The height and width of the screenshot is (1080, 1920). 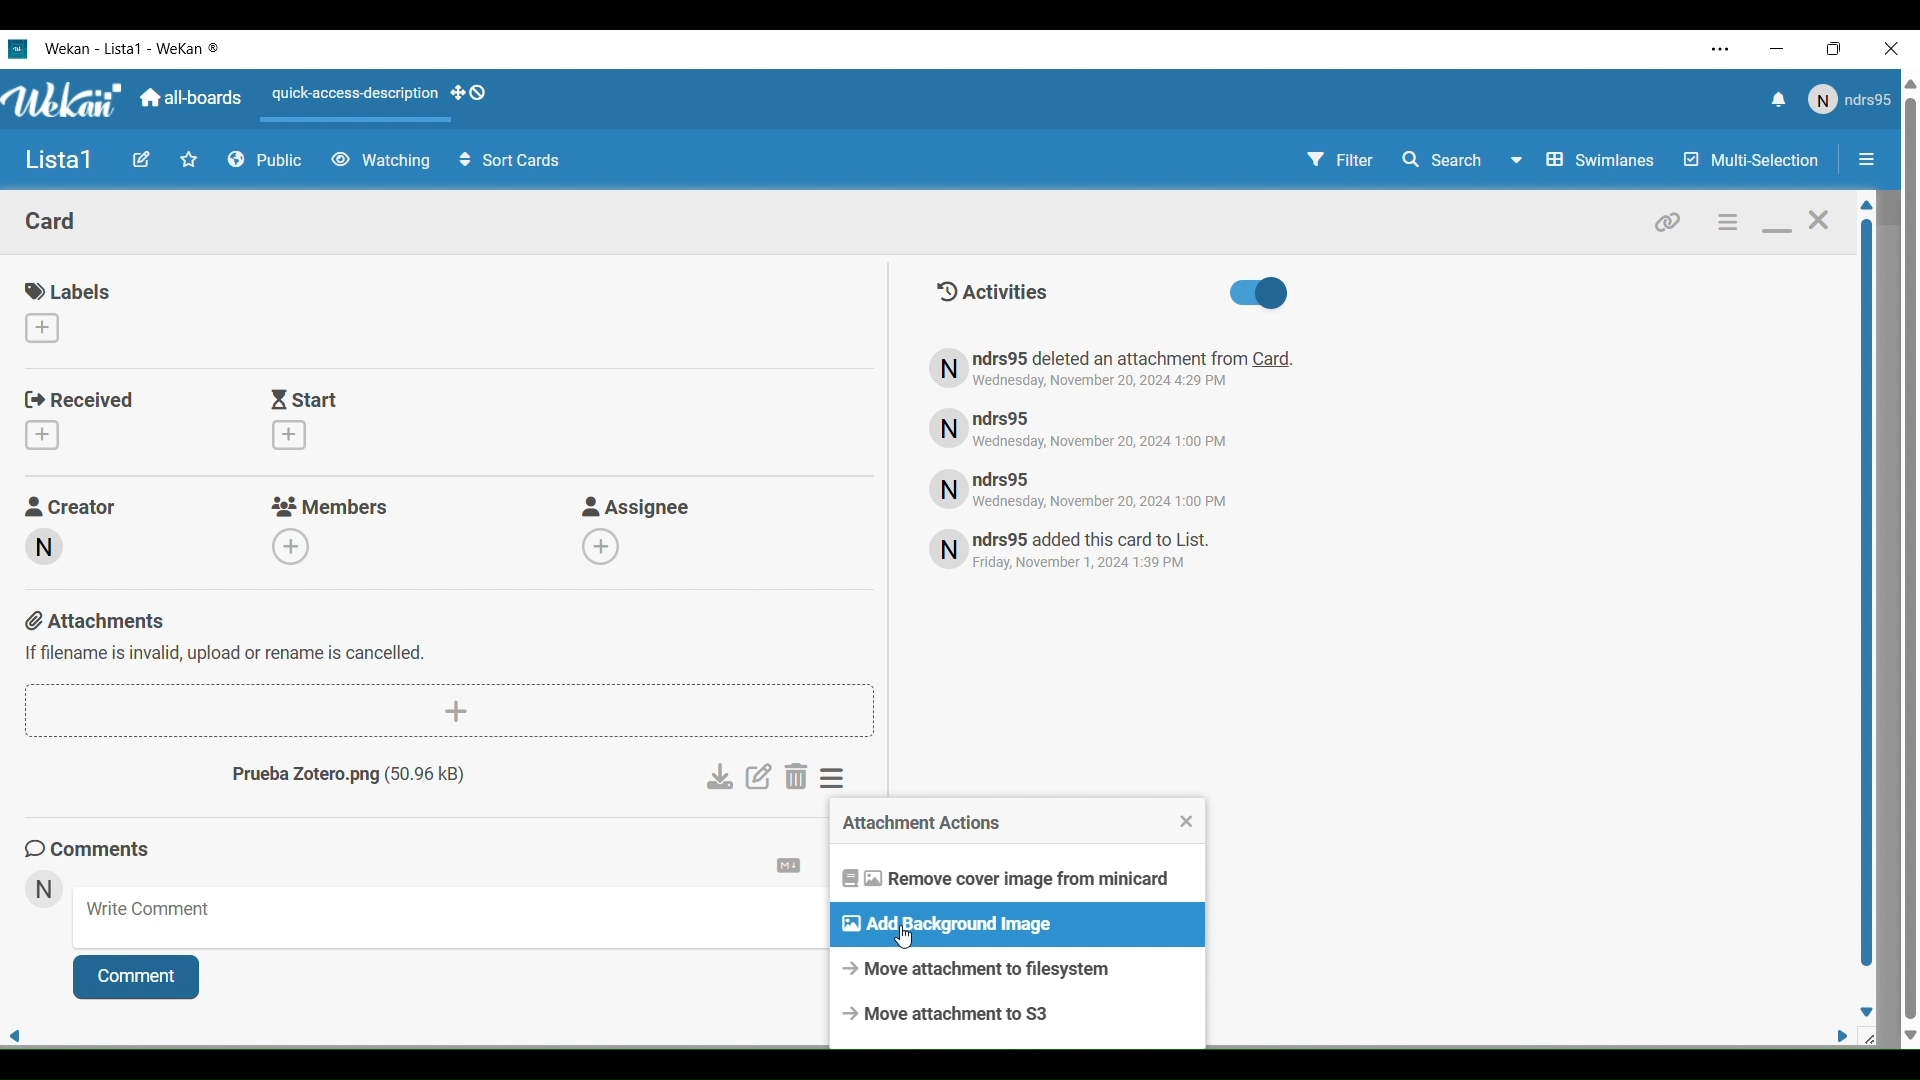 I want to click on Labels, so click(x=72, y=292).